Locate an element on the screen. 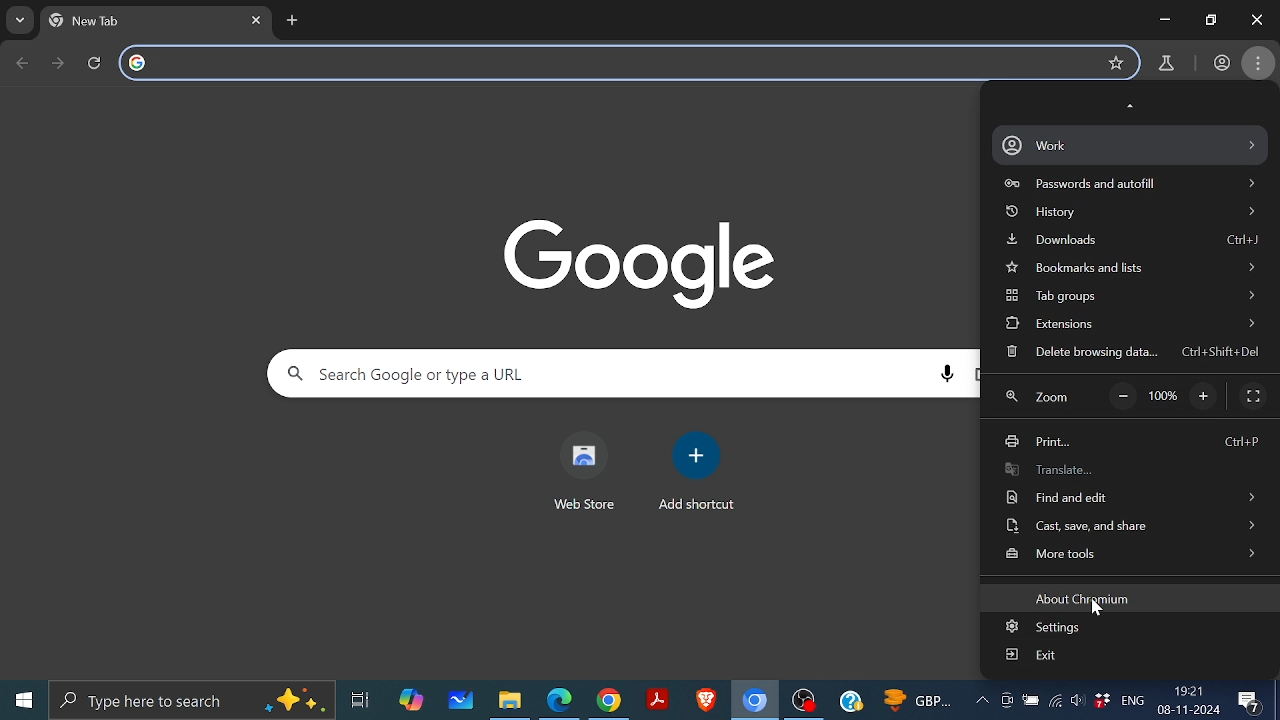  Downloads ctrl+j is located at coordinates (1134, 243).